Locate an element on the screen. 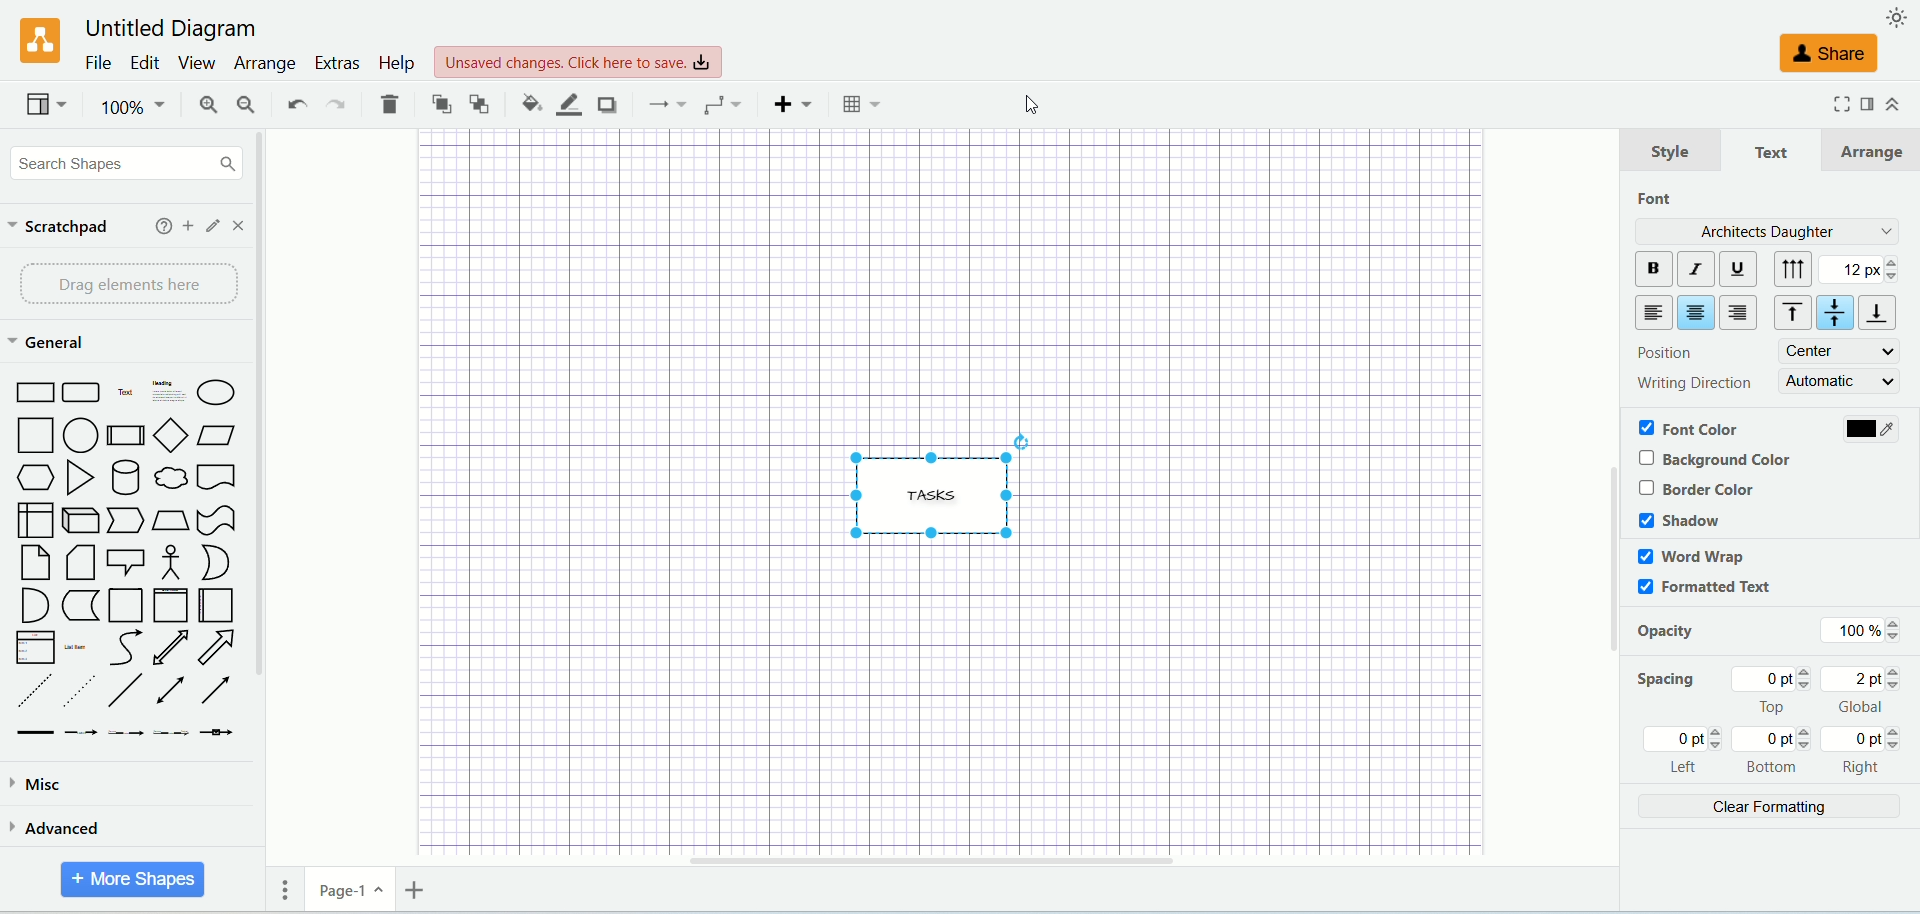 This screenshot has width=1920, height=914. search shapes is located at coordinates (122, 162).